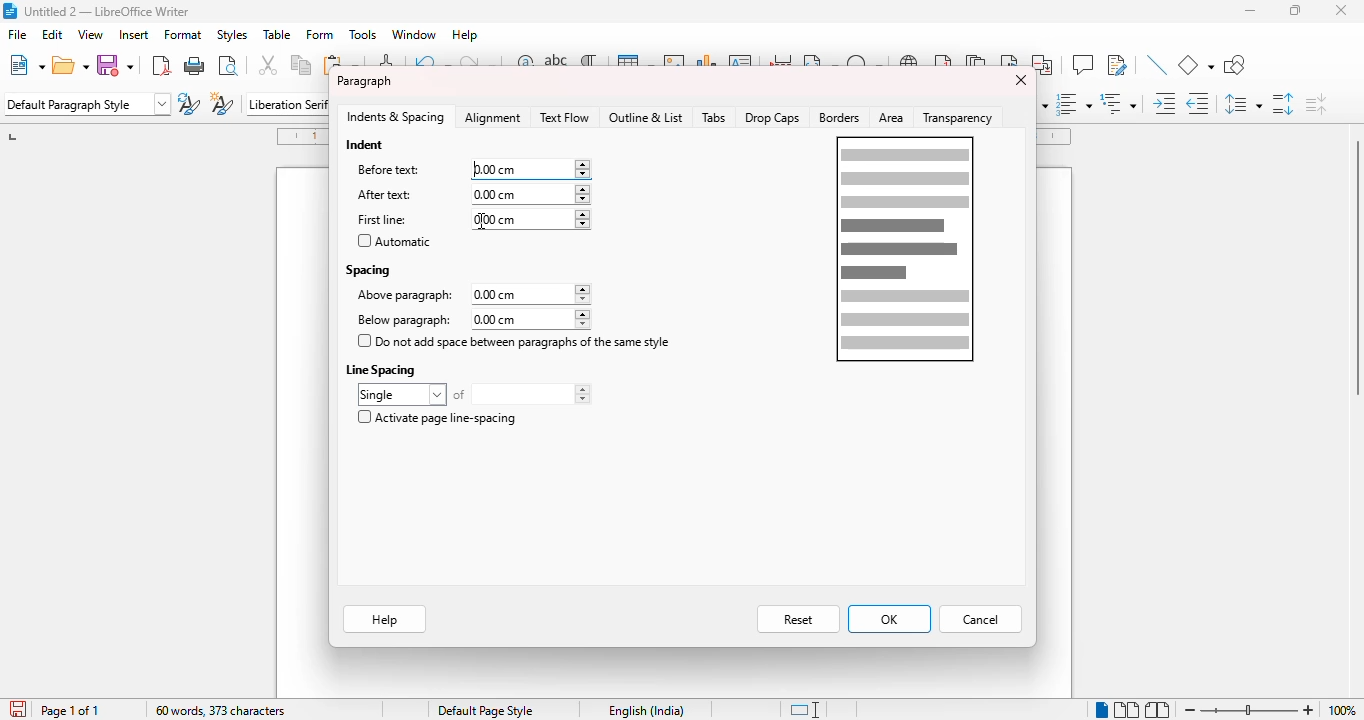 The width and height of the screenshot is (1364, 720). I want to click on zoom factor, so click(1342, 710).